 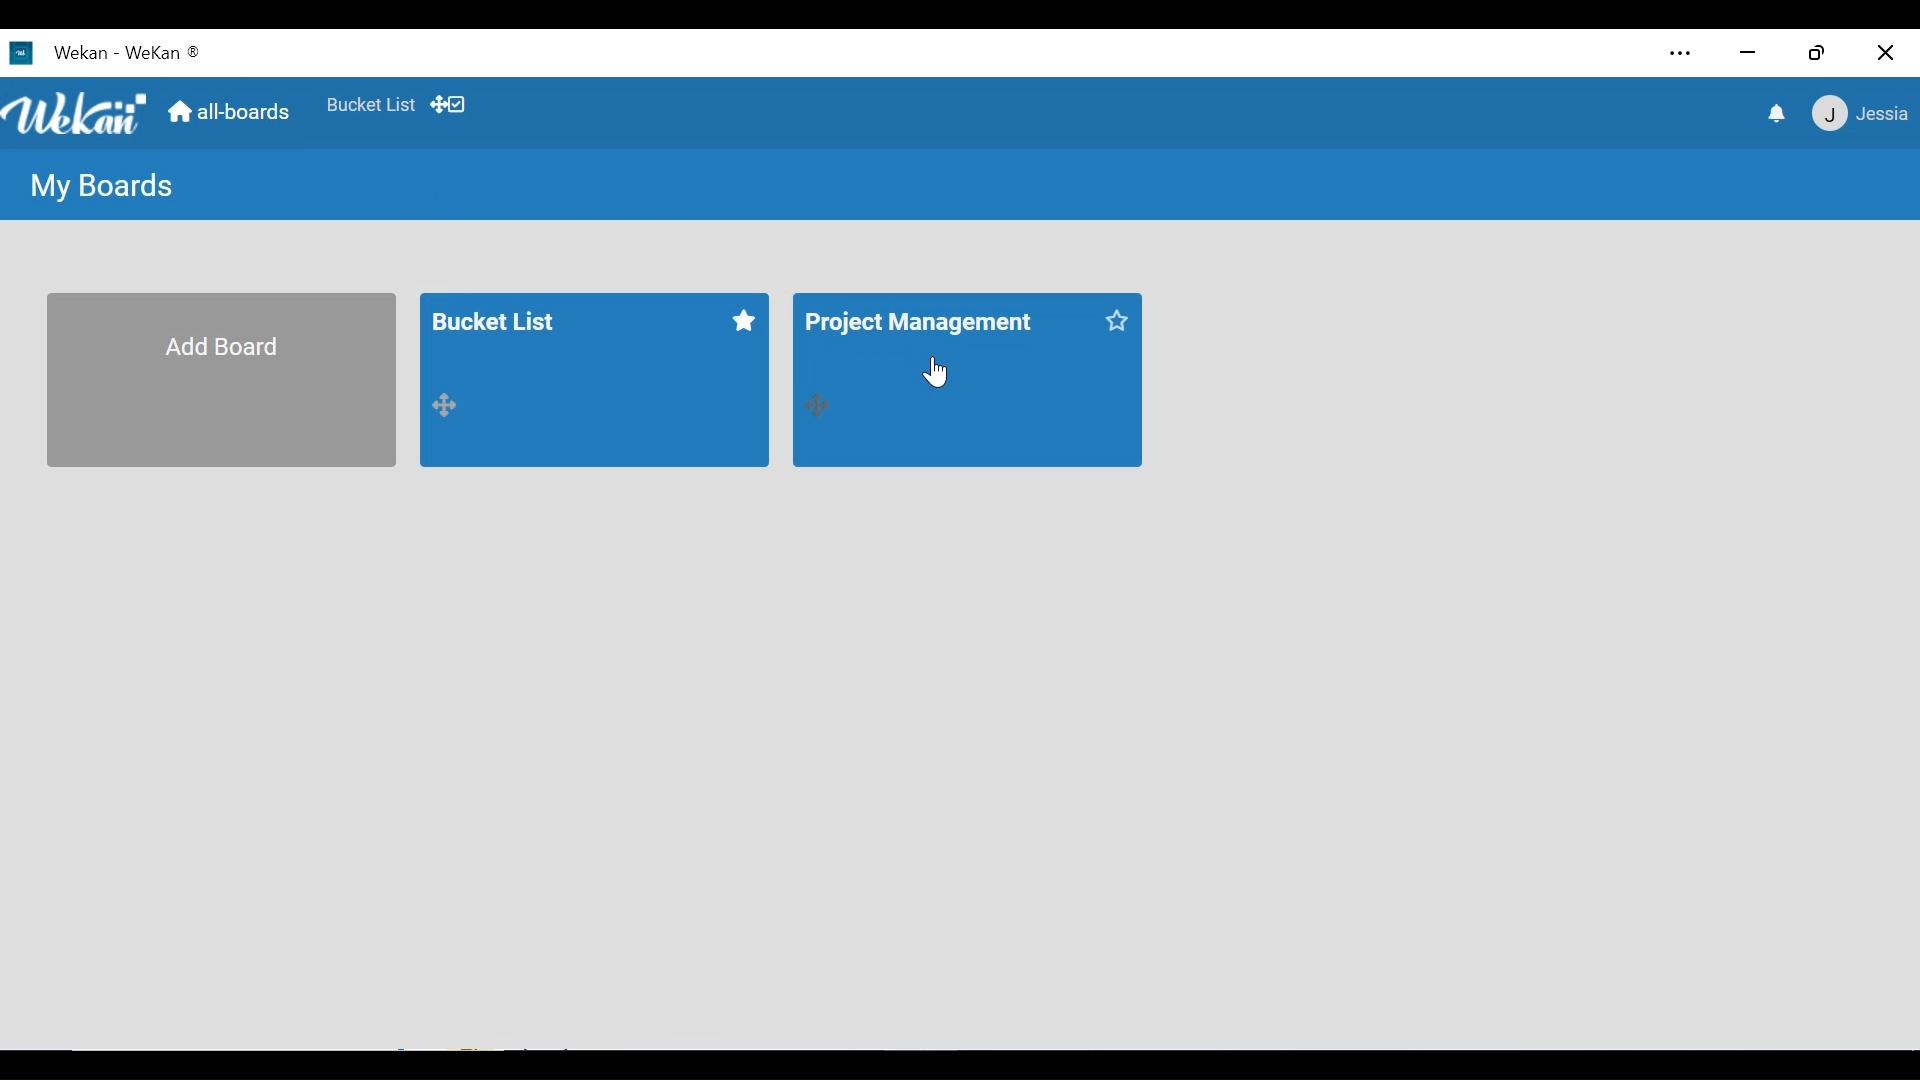 What do you see at coordinates (1883, 54) in the screenshot?
I see `Close` at bounding box center [1883, 54].